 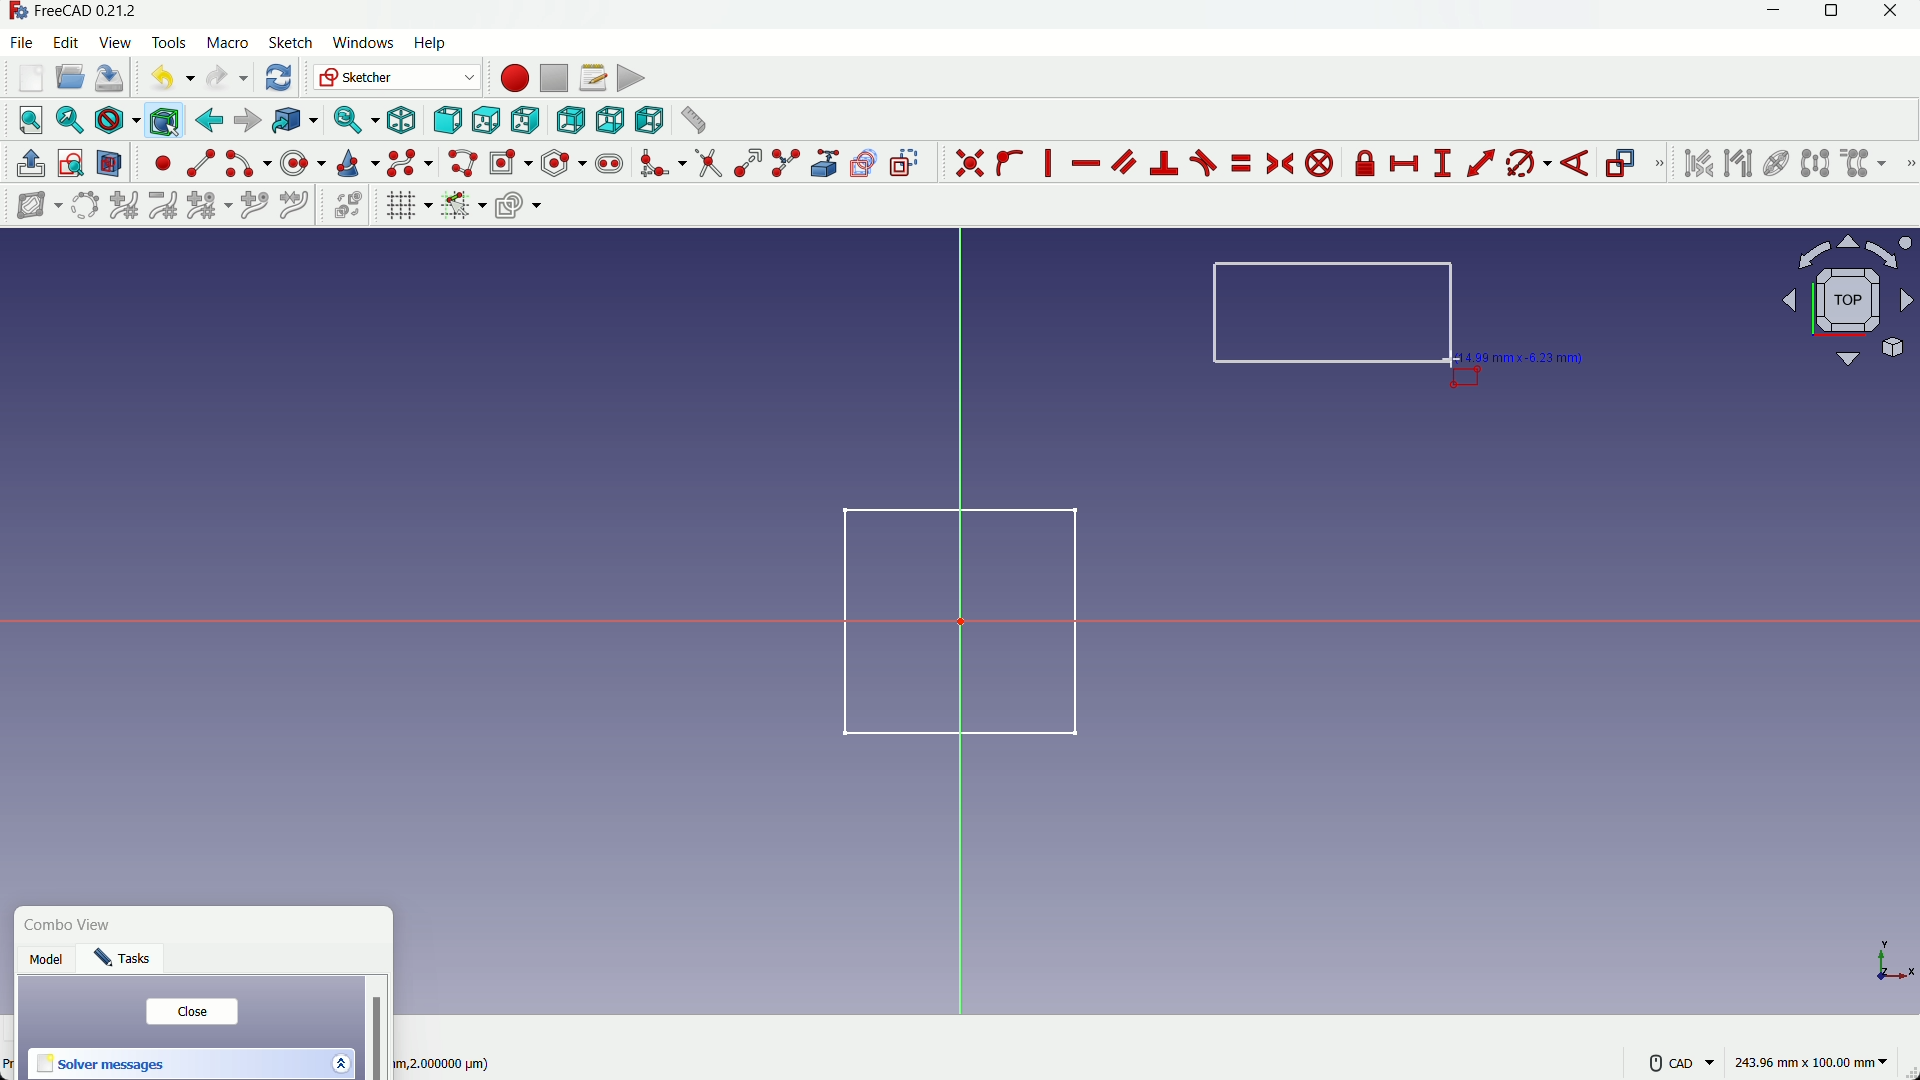 I want to click on constraint arc or circle, so click(x=1523, y=167).